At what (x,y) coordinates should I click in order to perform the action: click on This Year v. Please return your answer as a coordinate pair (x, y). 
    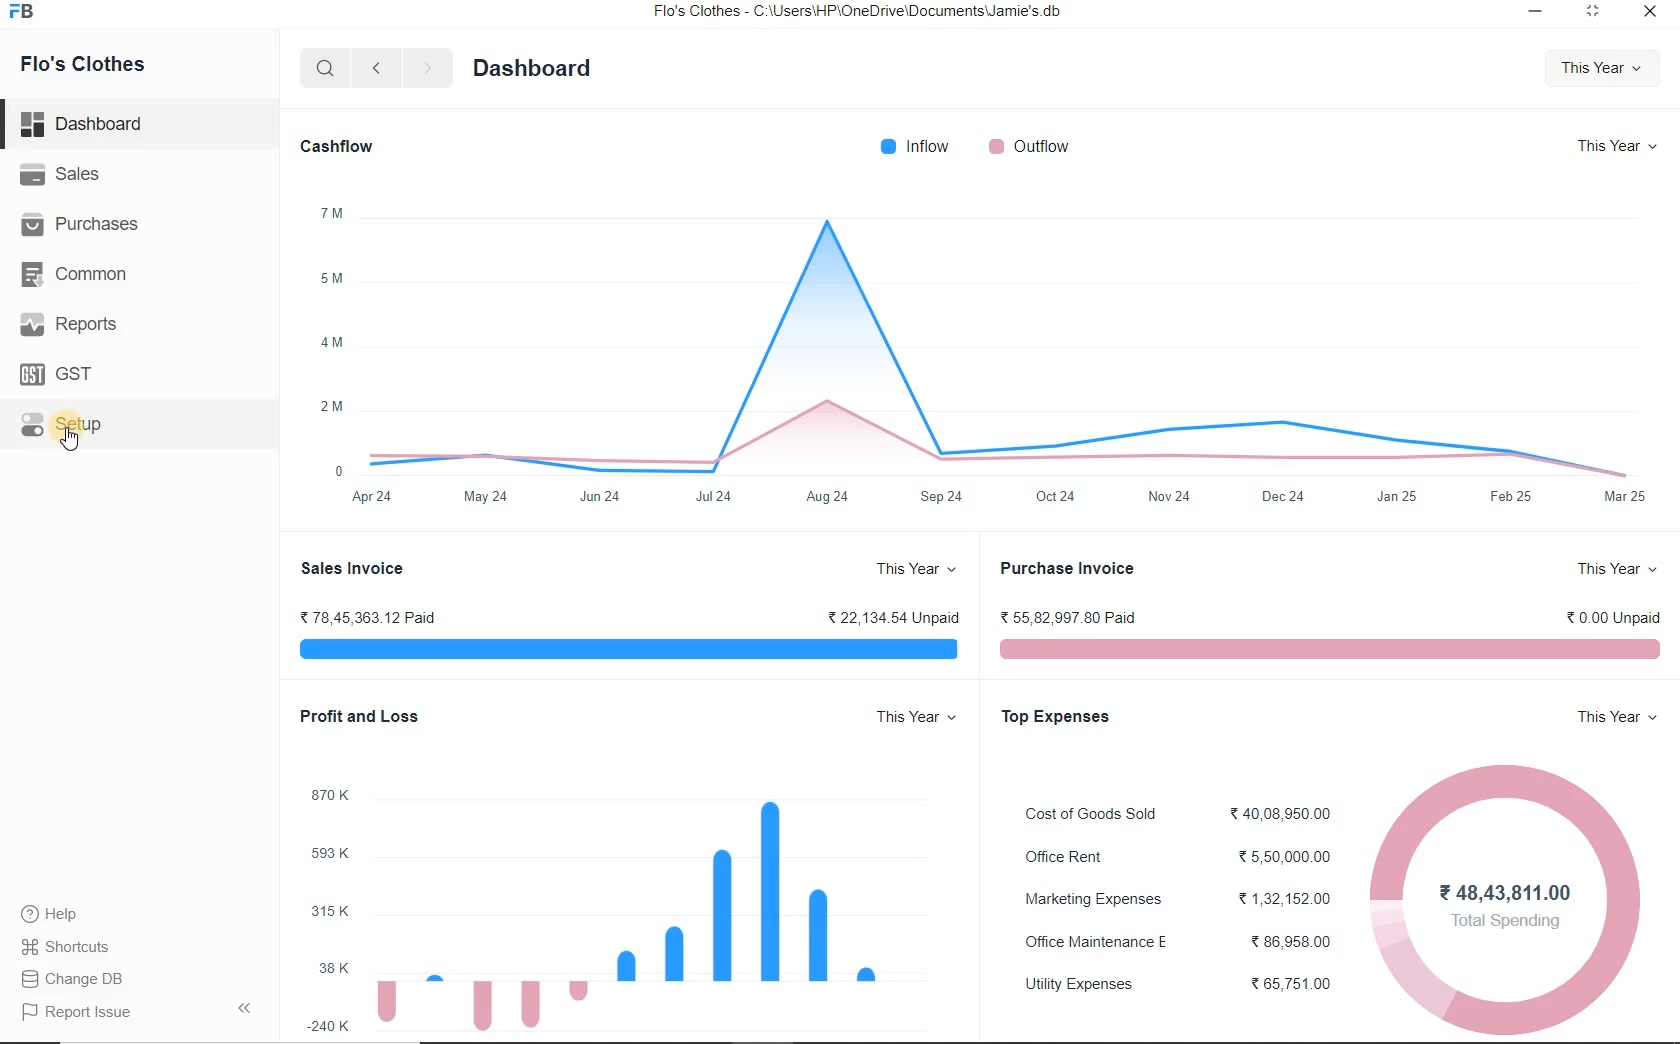
    Looking at the image, I should click on (916, 716).